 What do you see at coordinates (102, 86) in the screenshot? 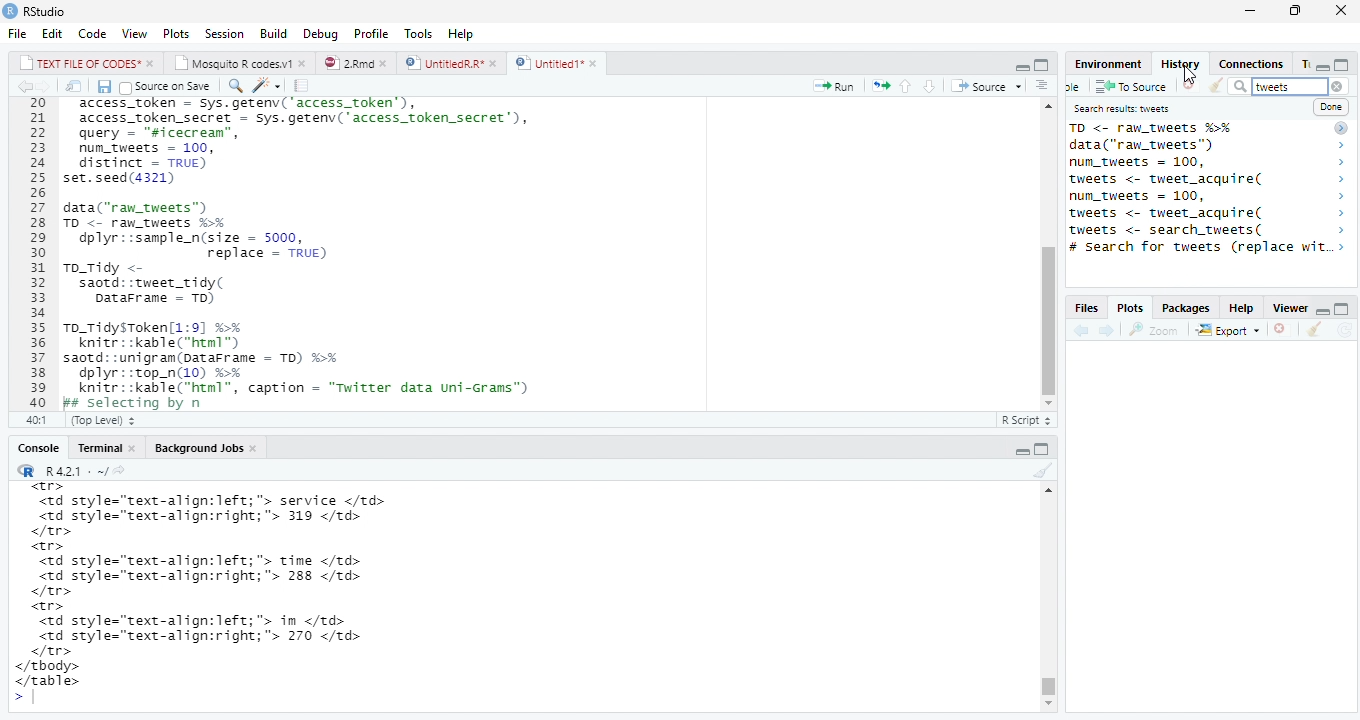
I see `Save document` at bounding box center [102, 86].